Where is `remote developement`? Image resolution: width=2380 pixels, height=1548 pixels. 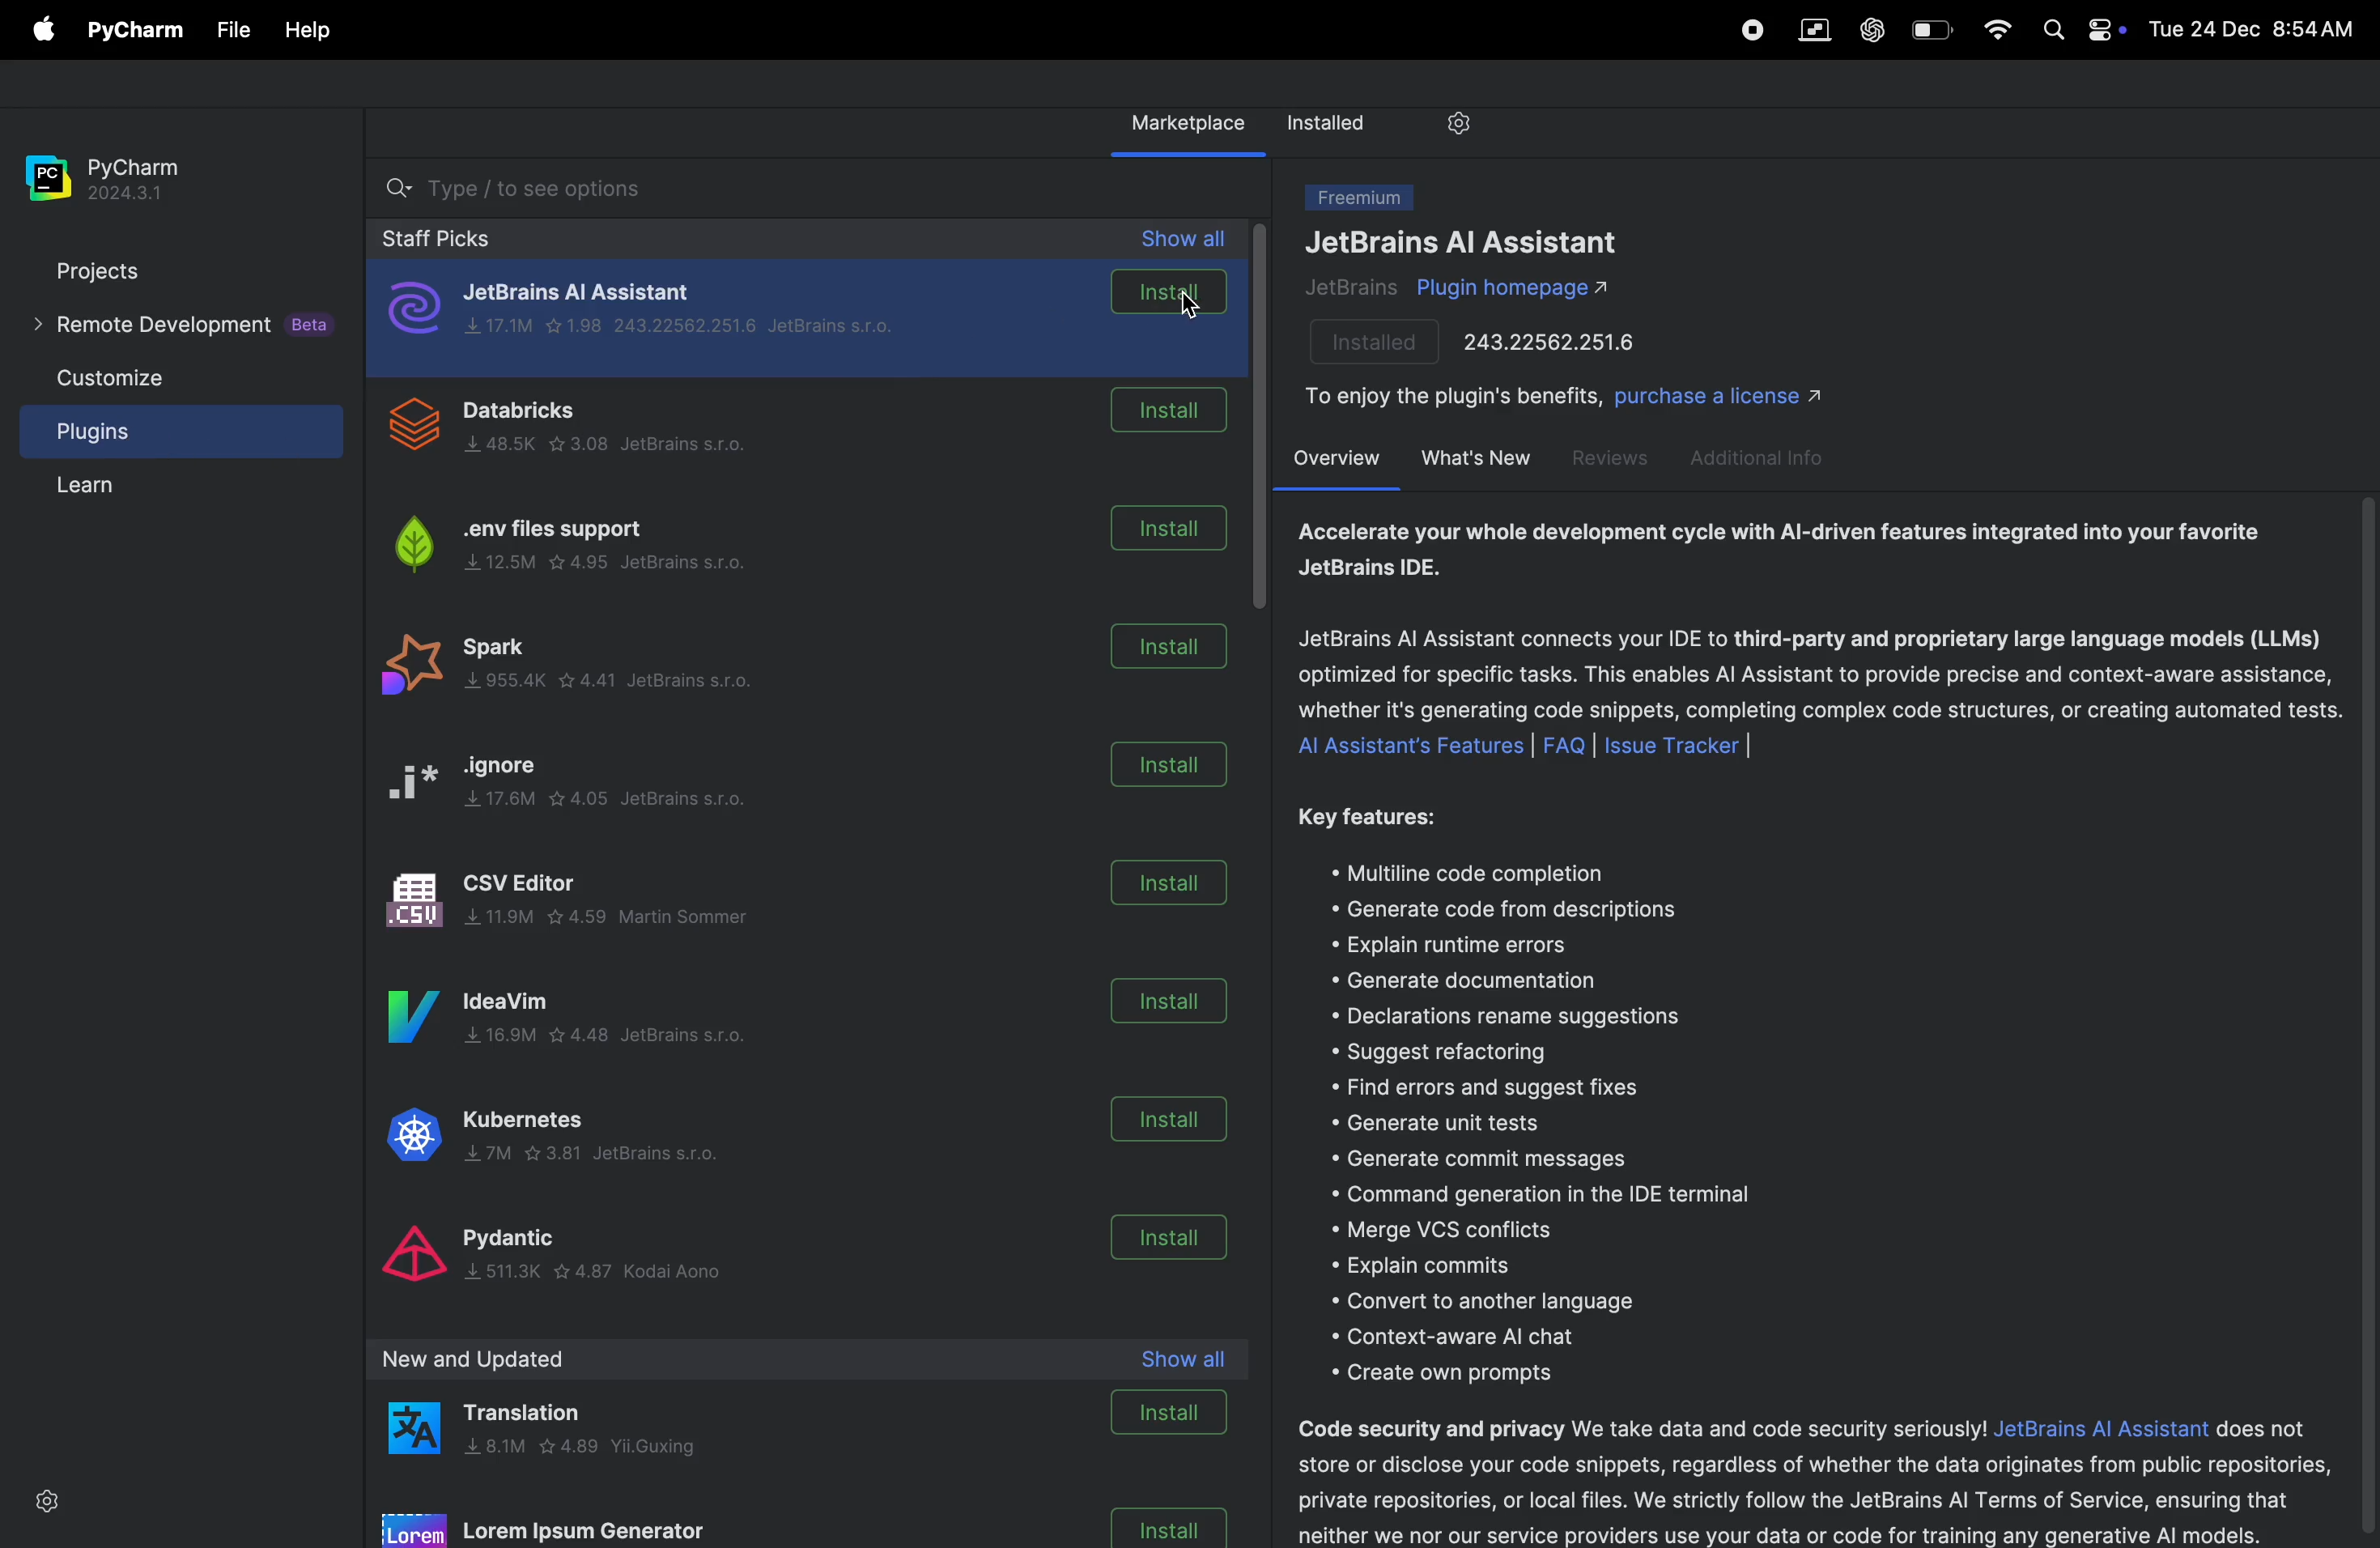 remote developement is located at coordinates (186, 325).